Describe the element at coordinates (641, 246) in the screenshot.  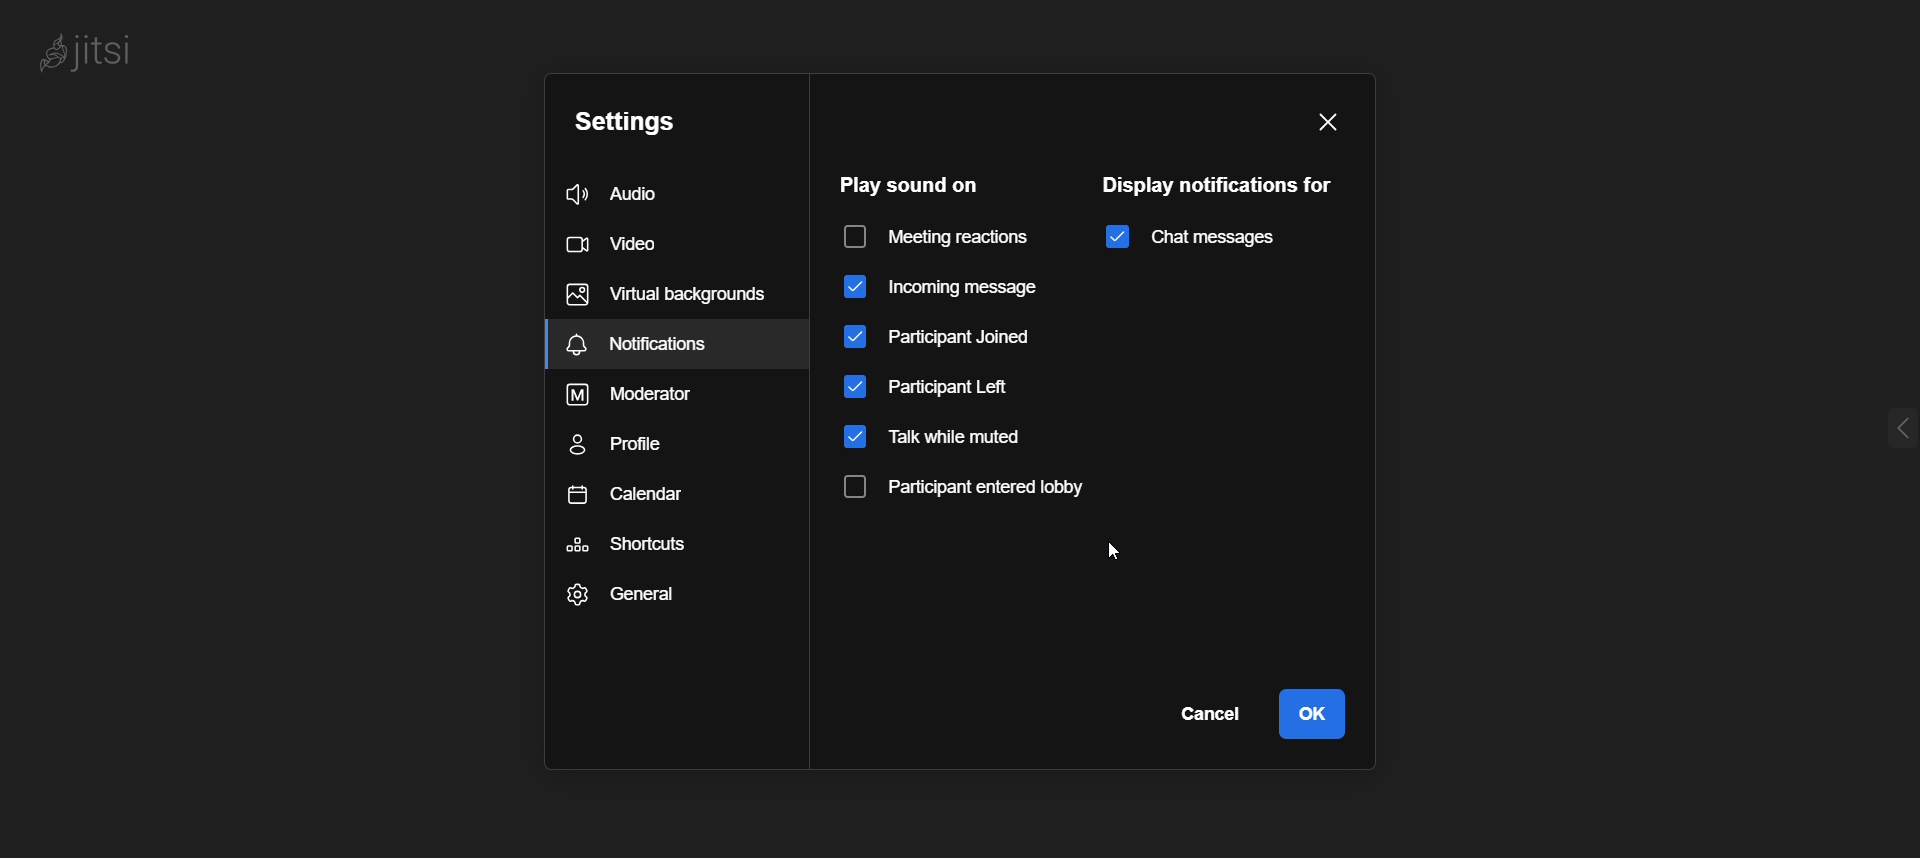
I see `Video ` at that location.